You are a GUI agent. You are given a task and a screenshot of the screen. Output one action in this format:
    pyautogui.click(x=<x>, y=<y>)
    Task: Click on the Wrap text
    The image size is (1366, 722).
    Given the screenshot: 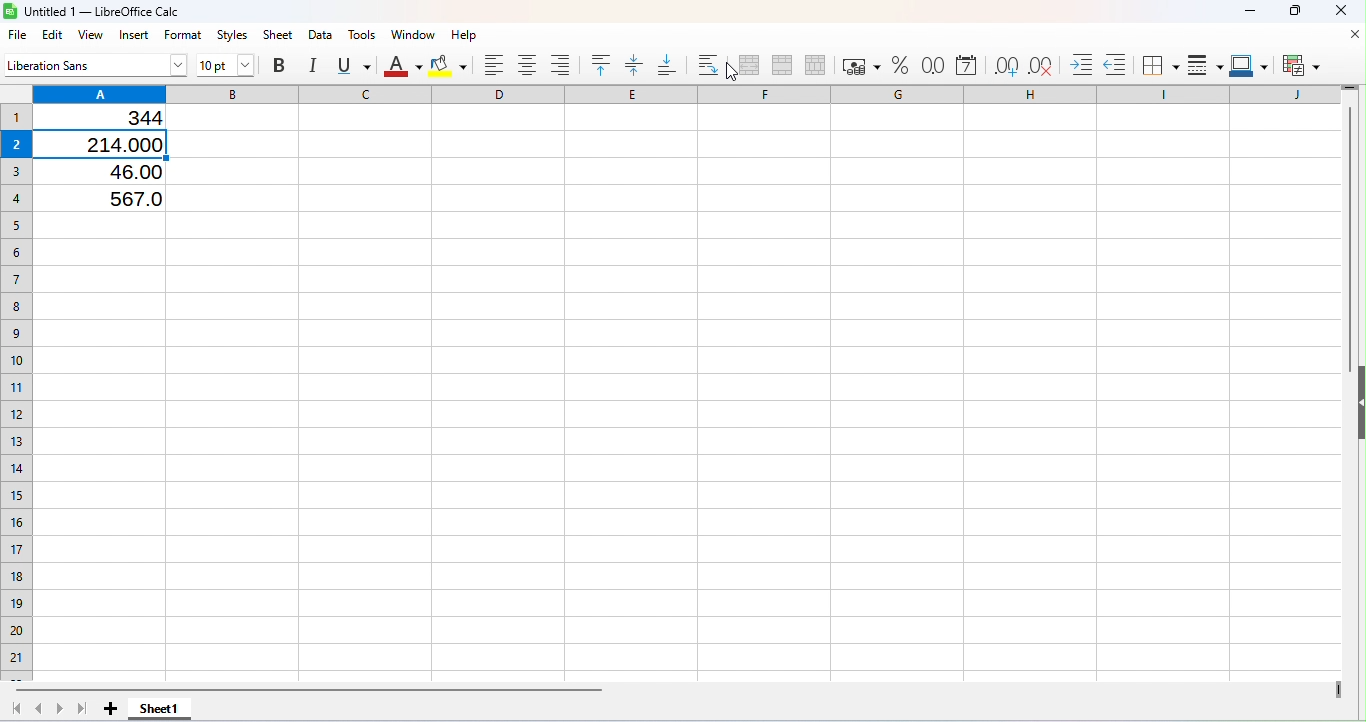 What is the action you would take?
    pyautogui.click(x=708, y=64)
    